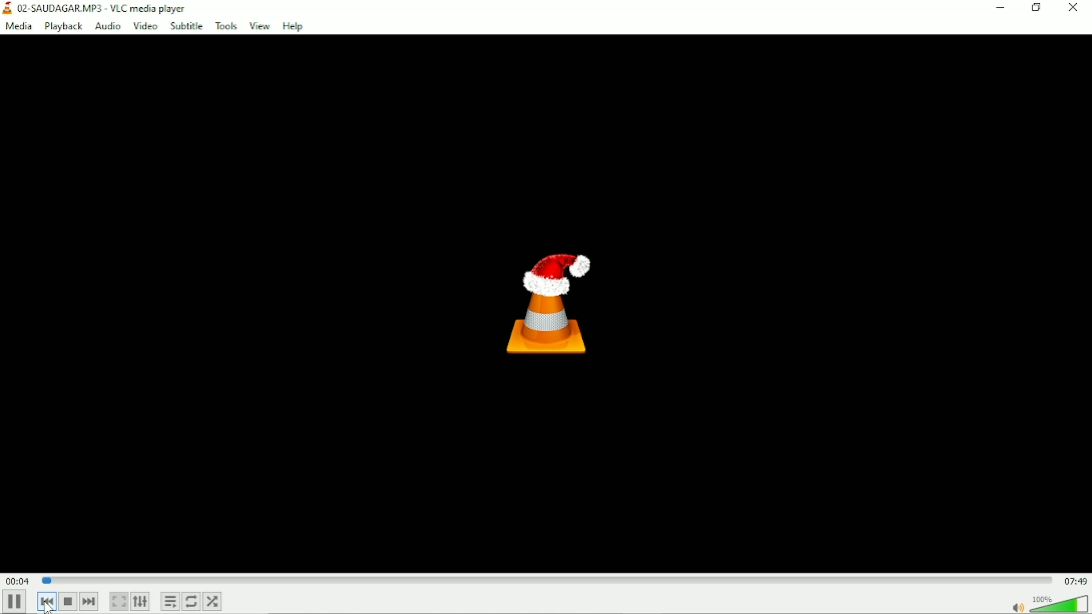  I want to click on Previous, so click(45, 602).